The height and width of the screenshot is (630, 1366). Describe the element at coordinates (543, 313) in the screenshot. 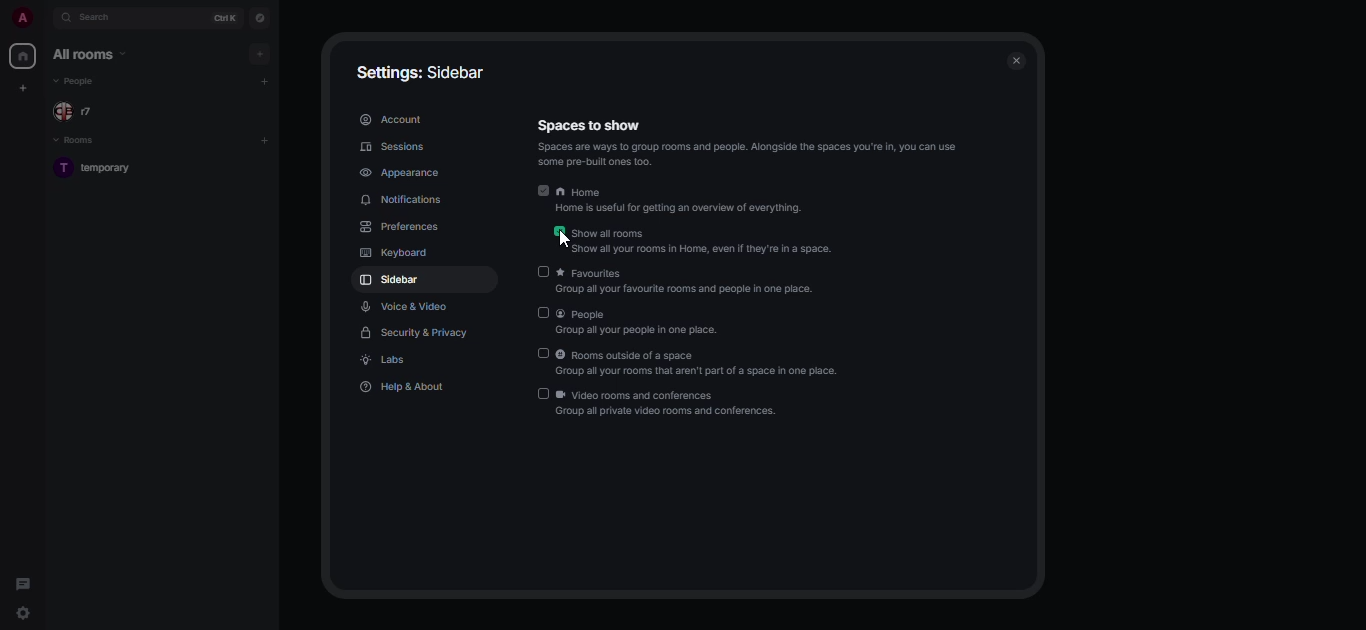

I see `disabled` at that location.